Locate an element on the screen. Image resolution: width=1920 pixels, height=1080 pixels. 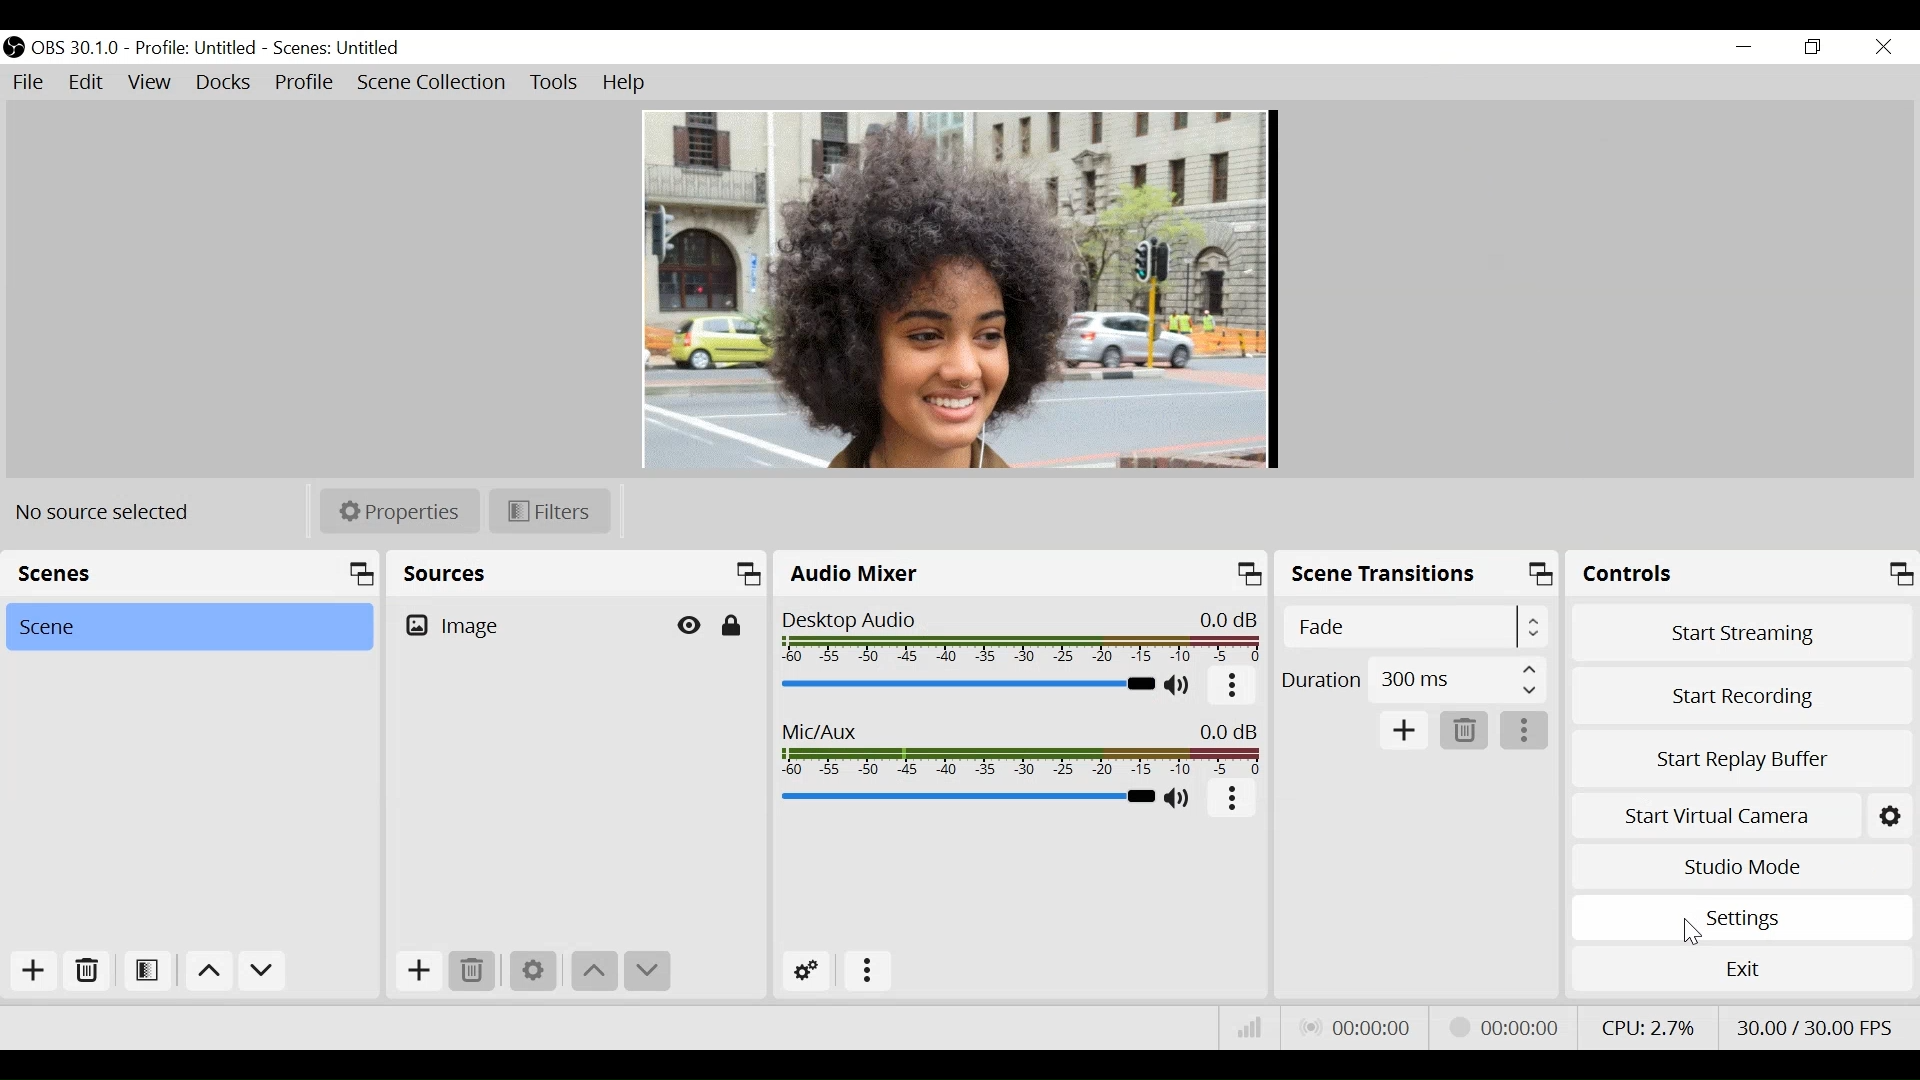
Profile is located at coordinates (303, 82).